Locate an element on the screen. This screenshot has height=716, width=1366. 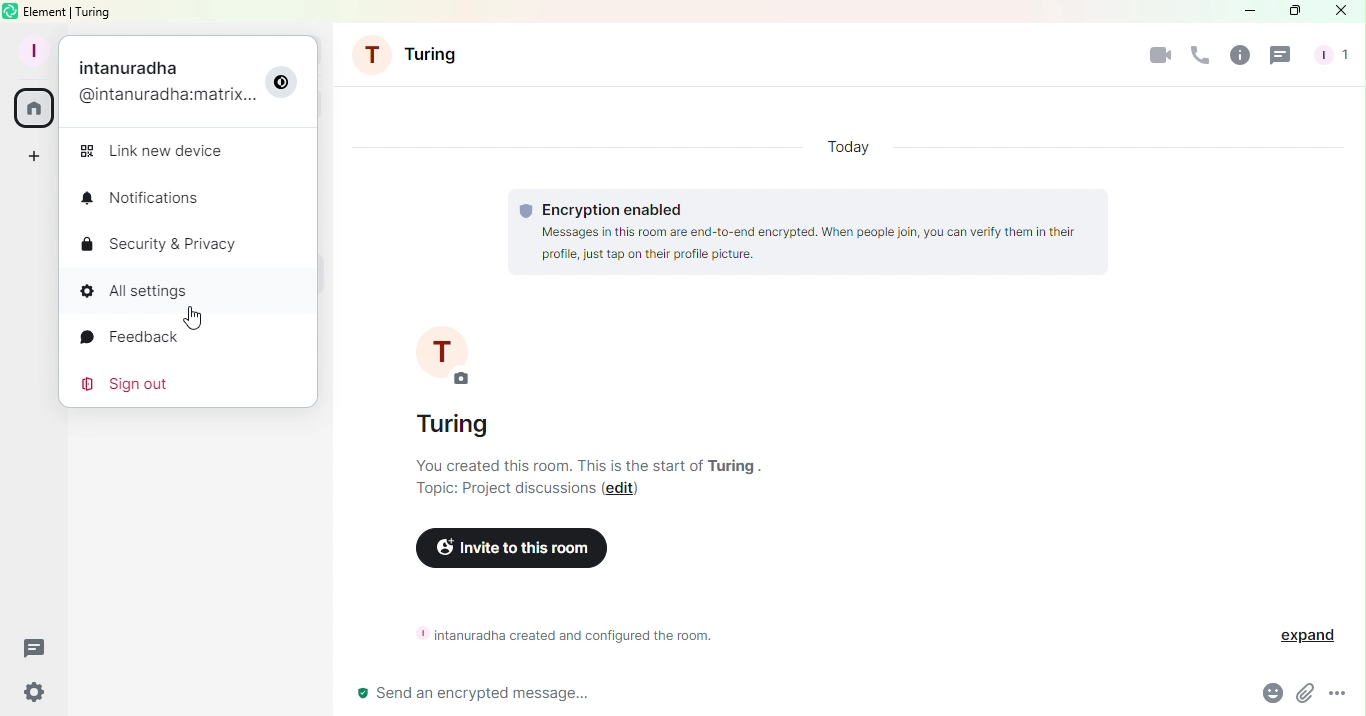
People is located at coordinates (1330, 56).